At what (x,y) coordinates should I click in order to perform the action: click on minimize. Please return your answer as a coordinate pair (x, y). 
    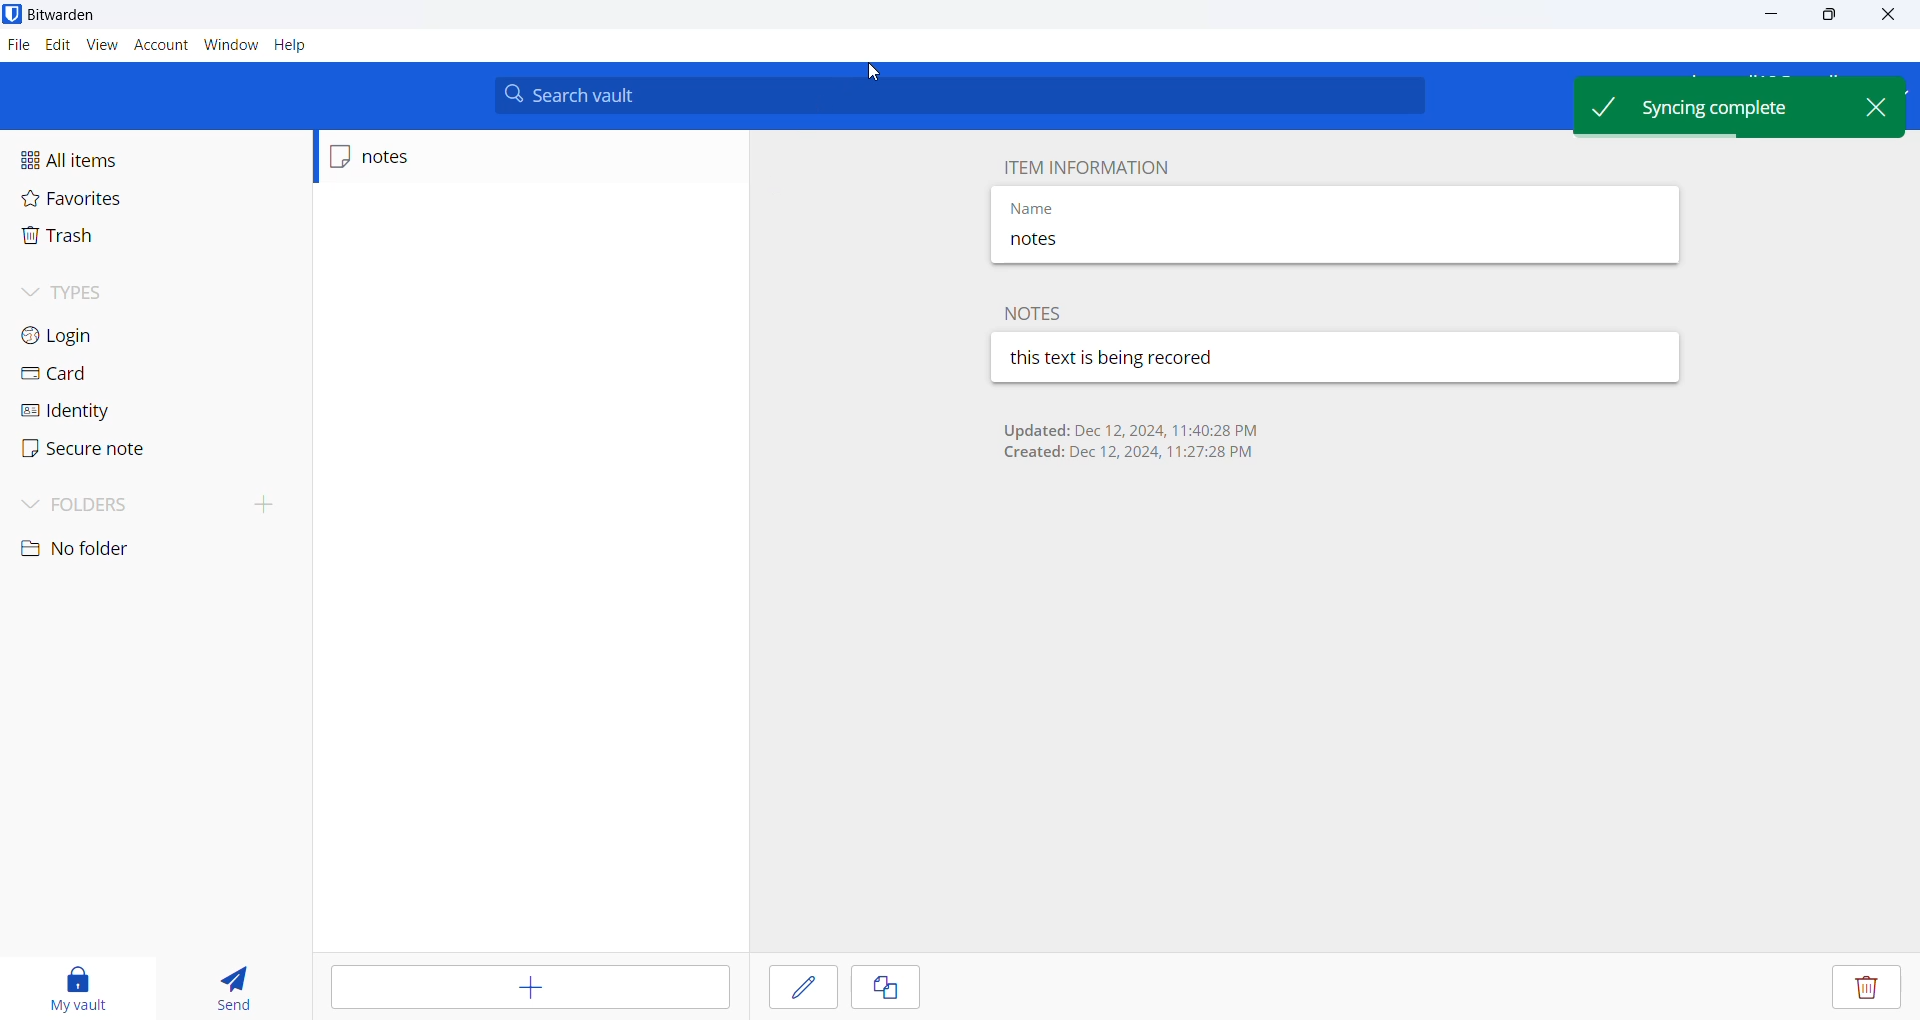
    Looking at the image, I should click on (1766, 17).